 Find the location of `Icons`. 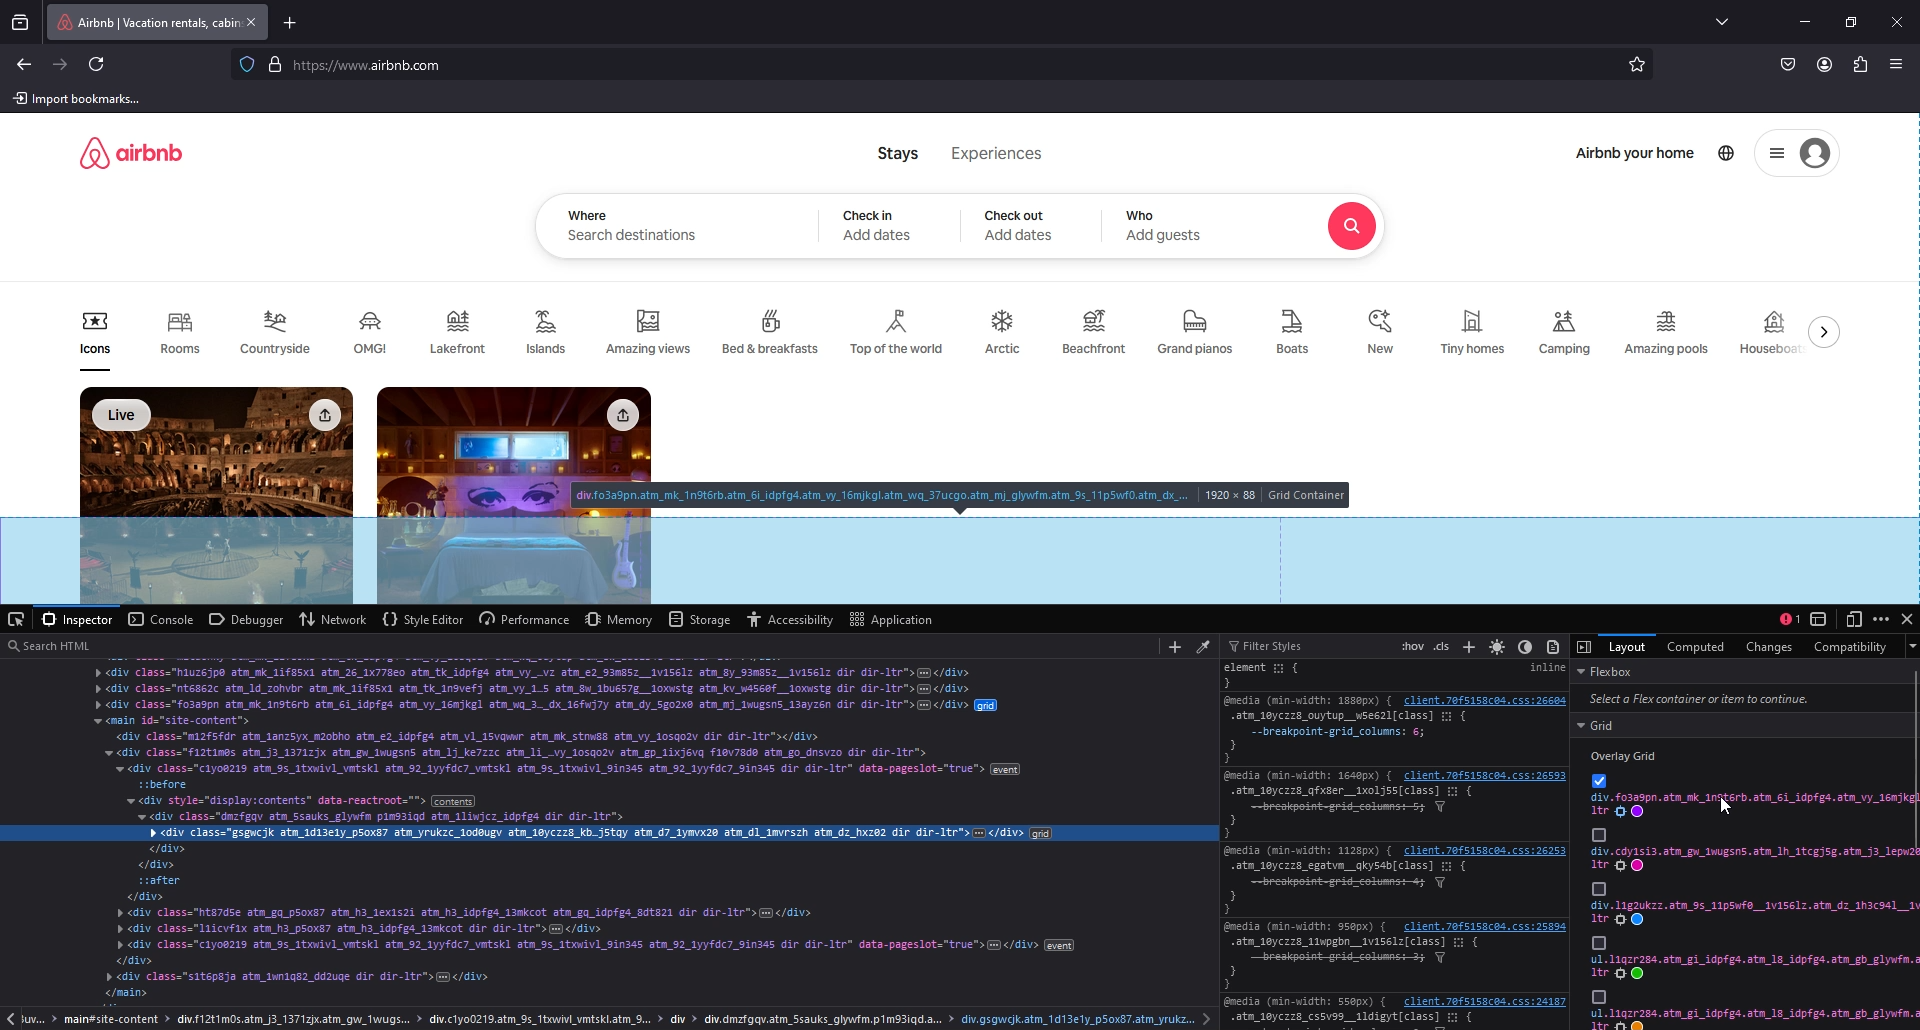

Icons is located at coordinates (95, 340).